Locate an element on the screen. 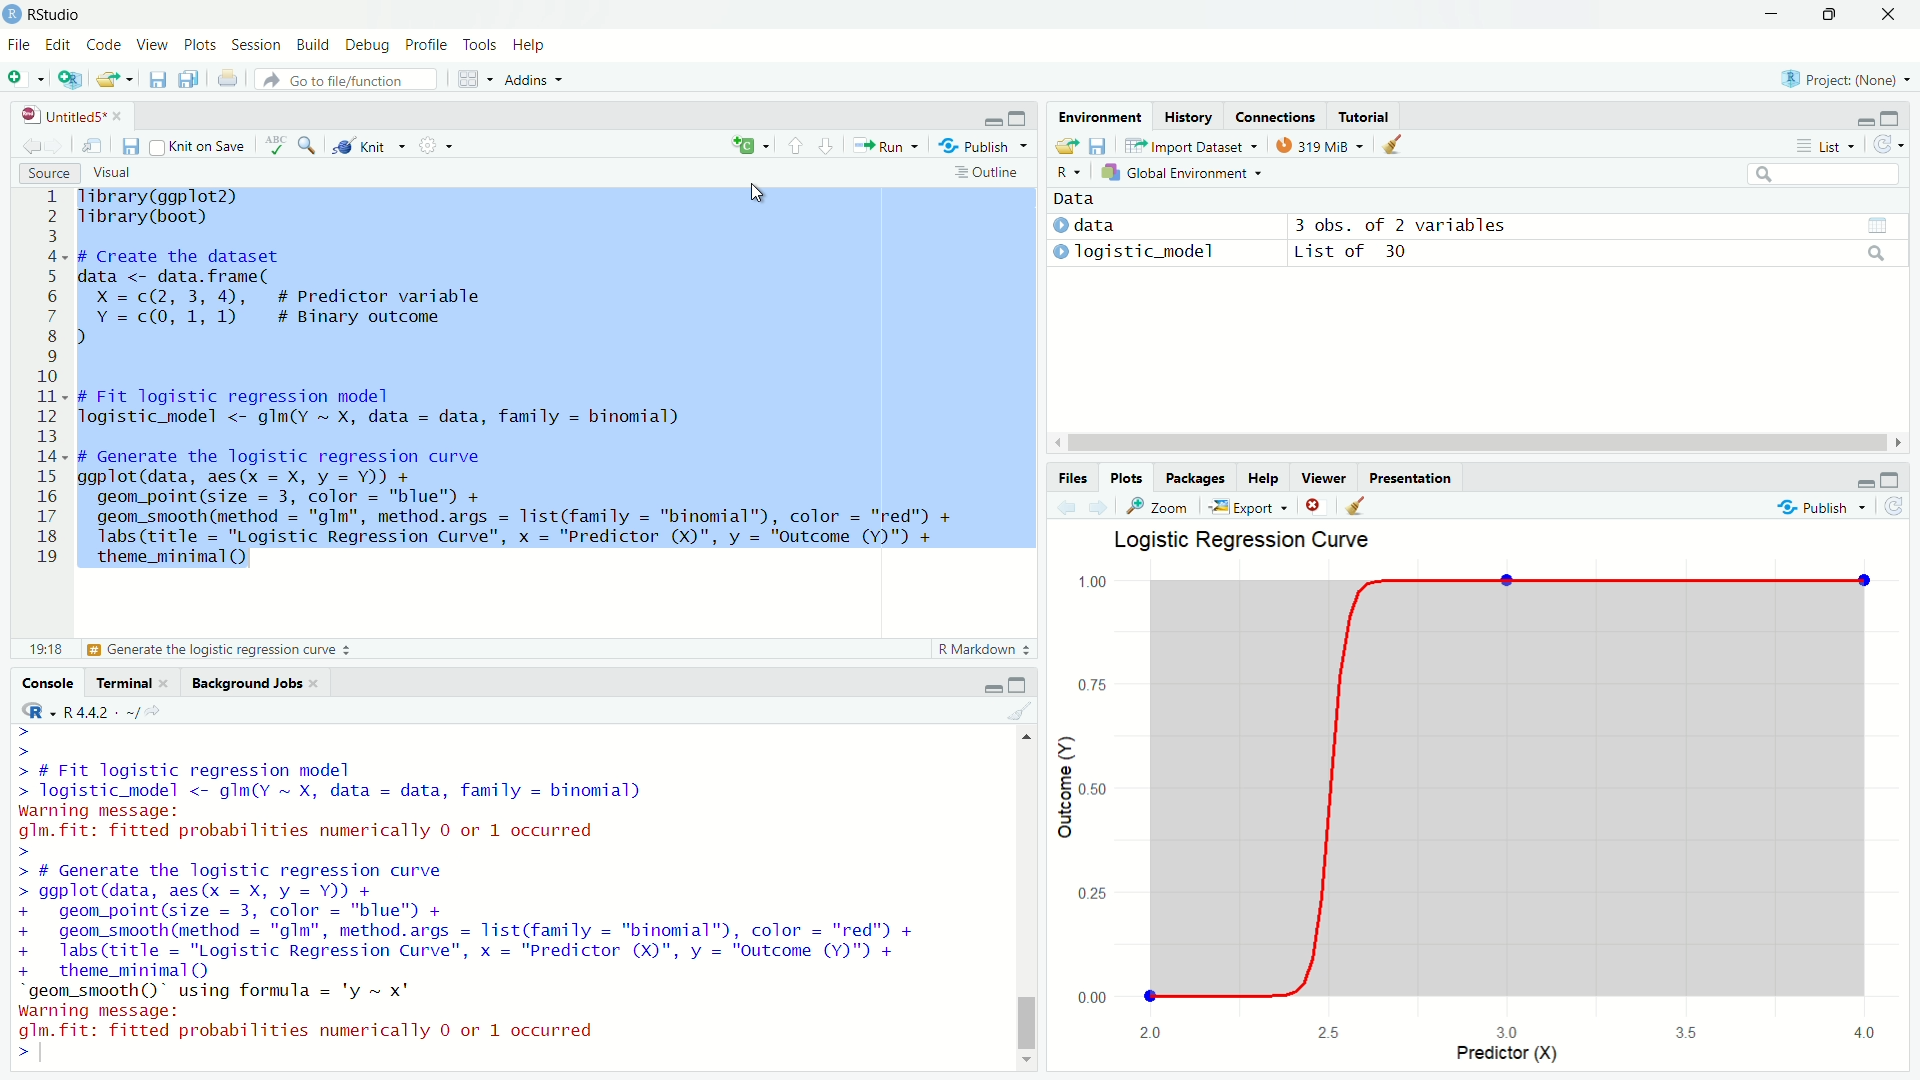 The width and height of the screenshot is (1920, 1080). restore is located at coordinates (1832, 14).